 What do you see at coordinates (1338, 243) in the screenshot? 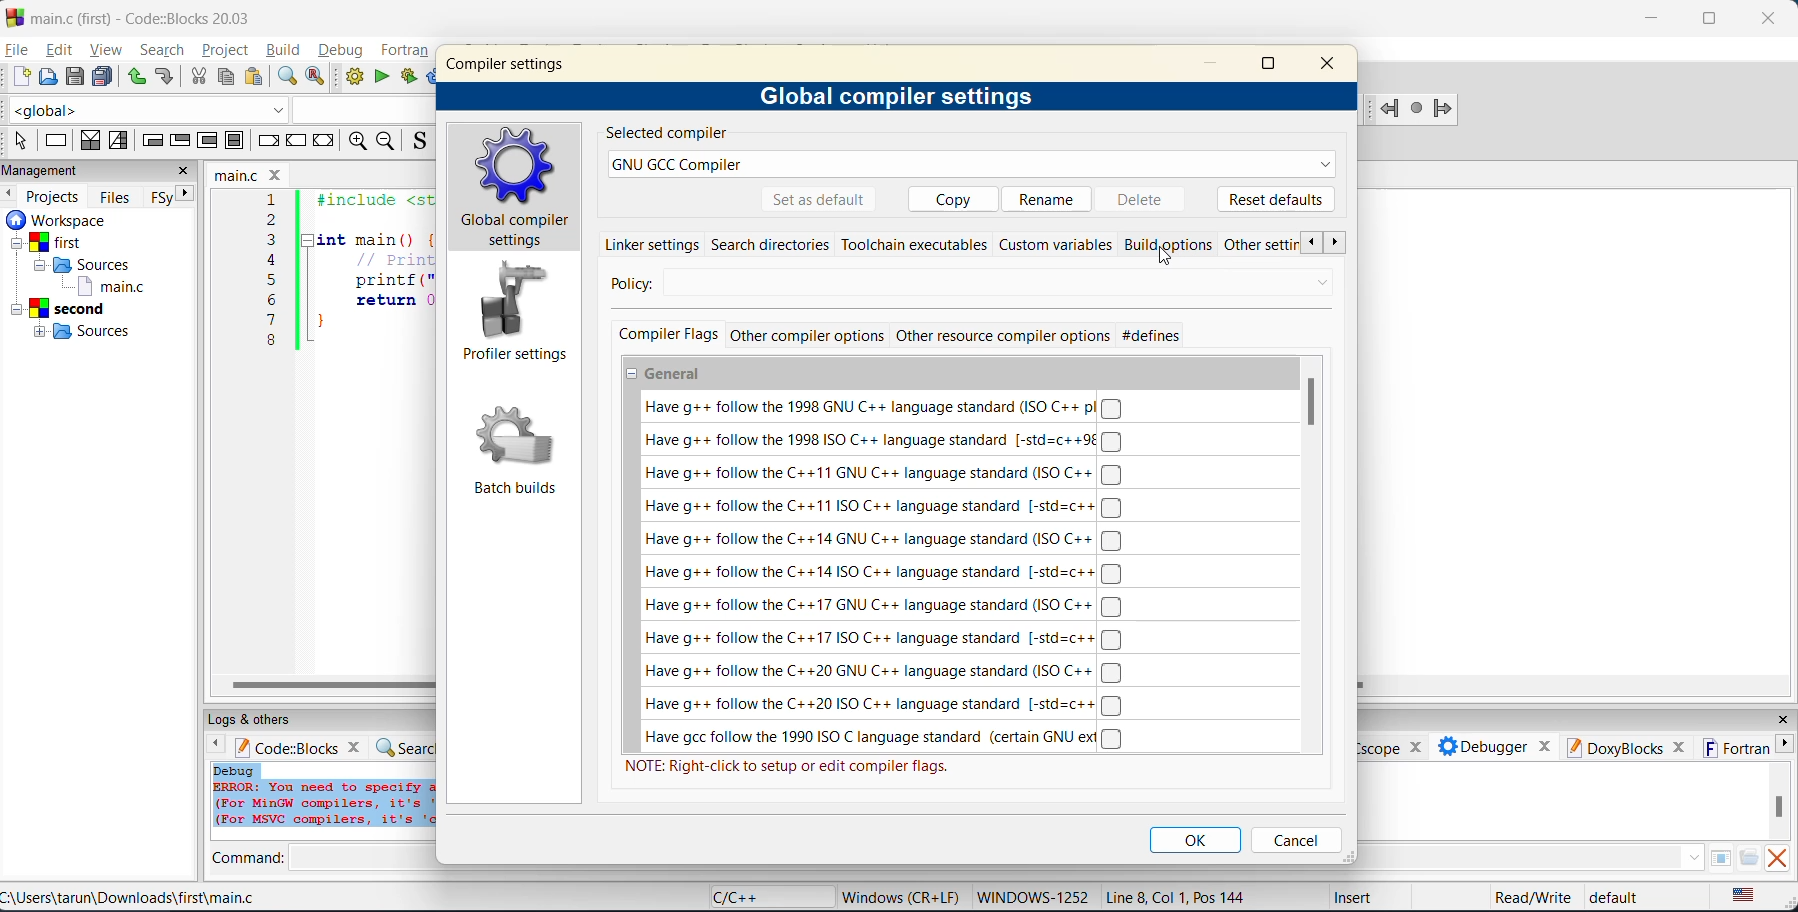
I see `next` at bounding box center [1338, 243].